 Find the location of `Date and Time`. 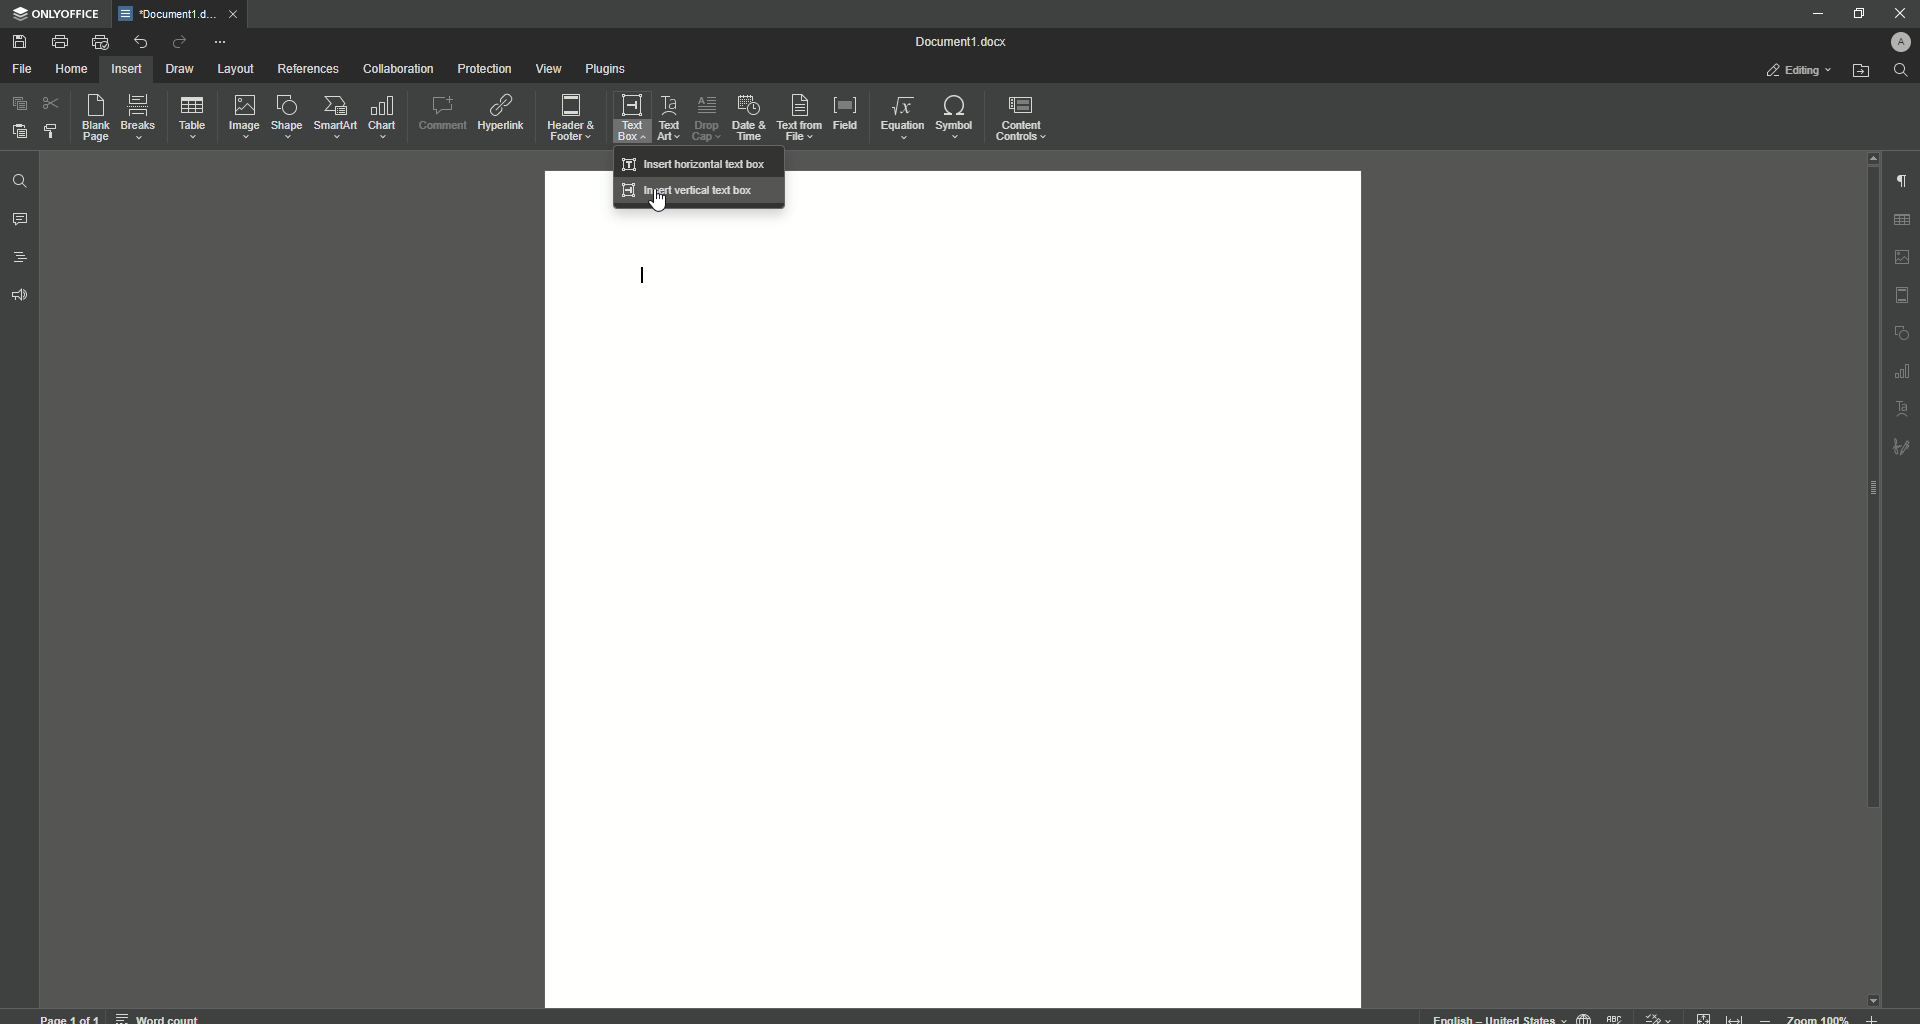

Date and Time is located at coordinates (748, 118).